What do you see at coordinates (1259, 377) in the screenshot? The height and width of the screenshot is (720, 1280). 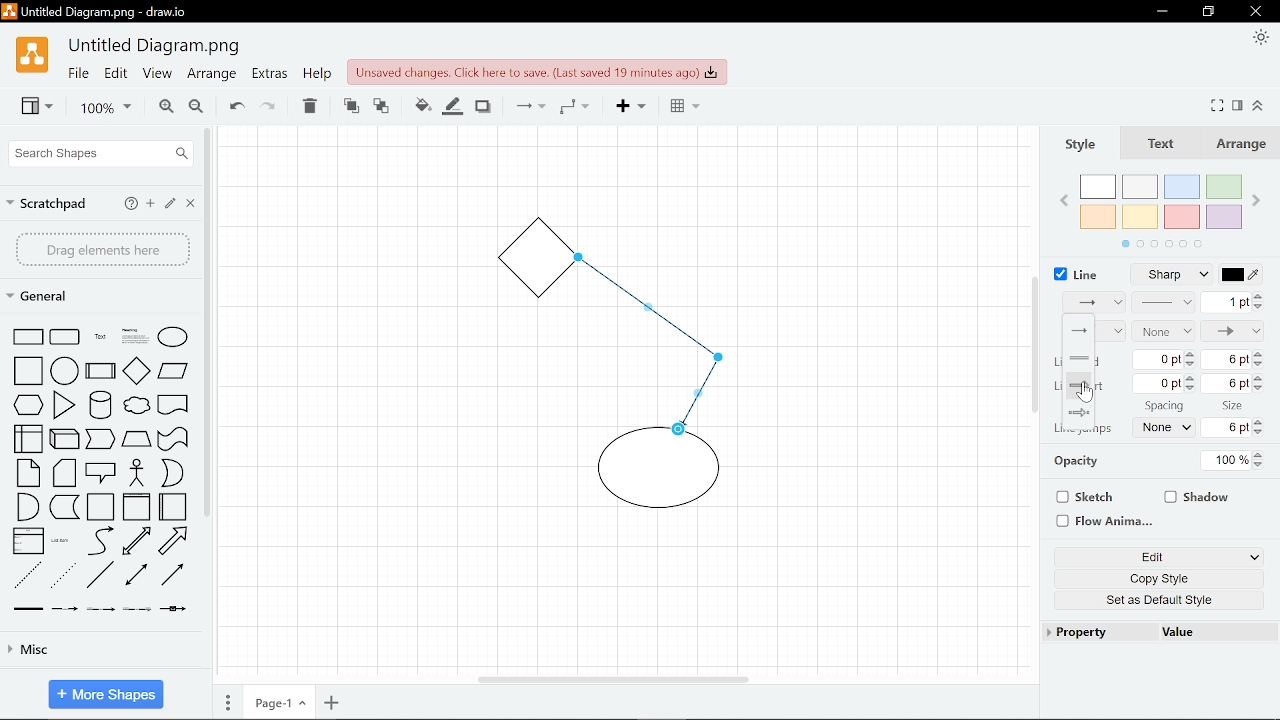 I see `Increase` at bounding box center [1259, 377].